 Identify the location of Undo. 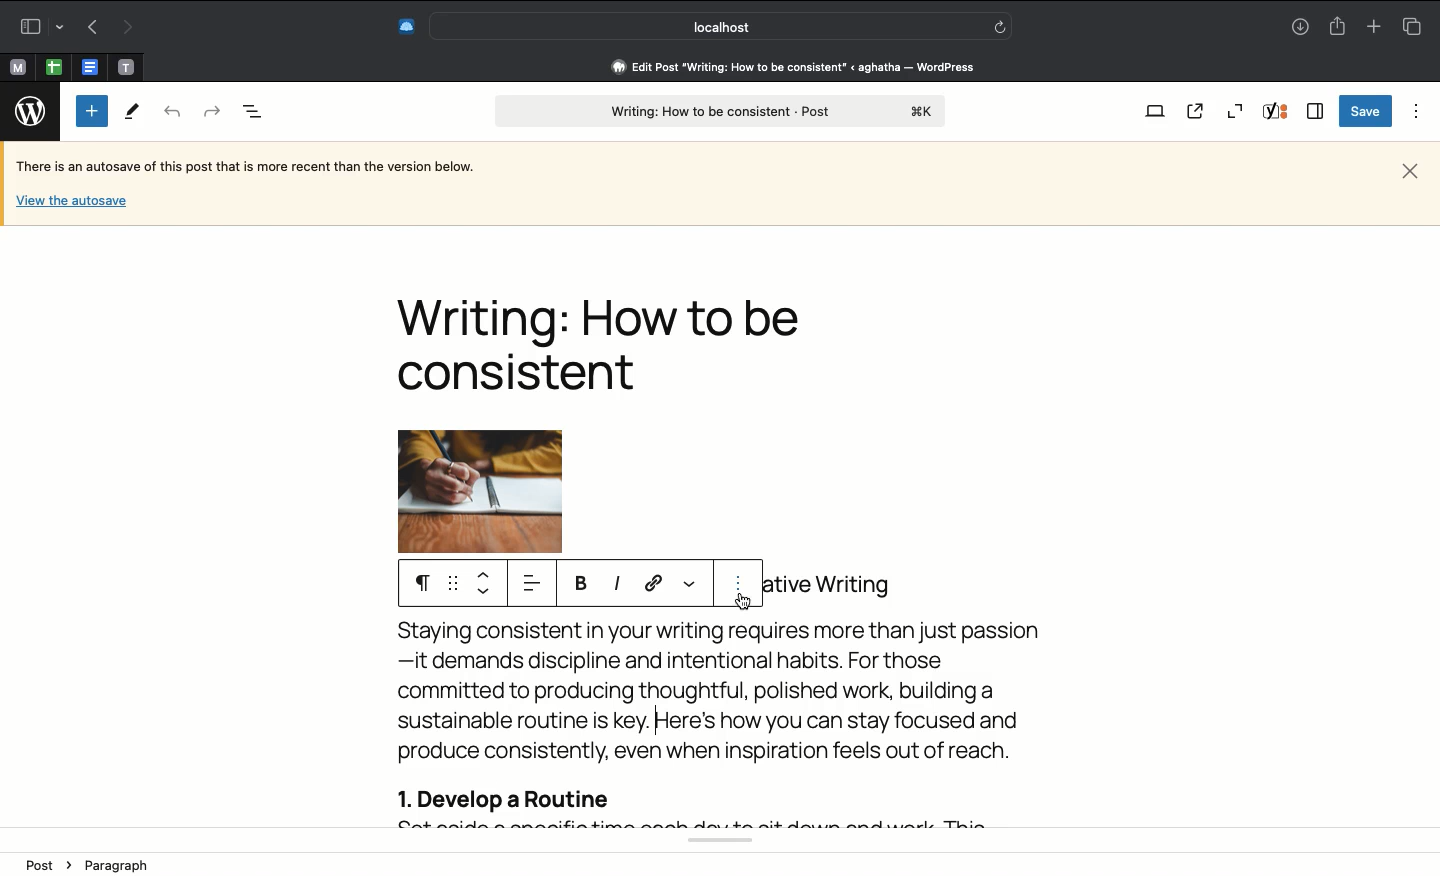
(173, 113).